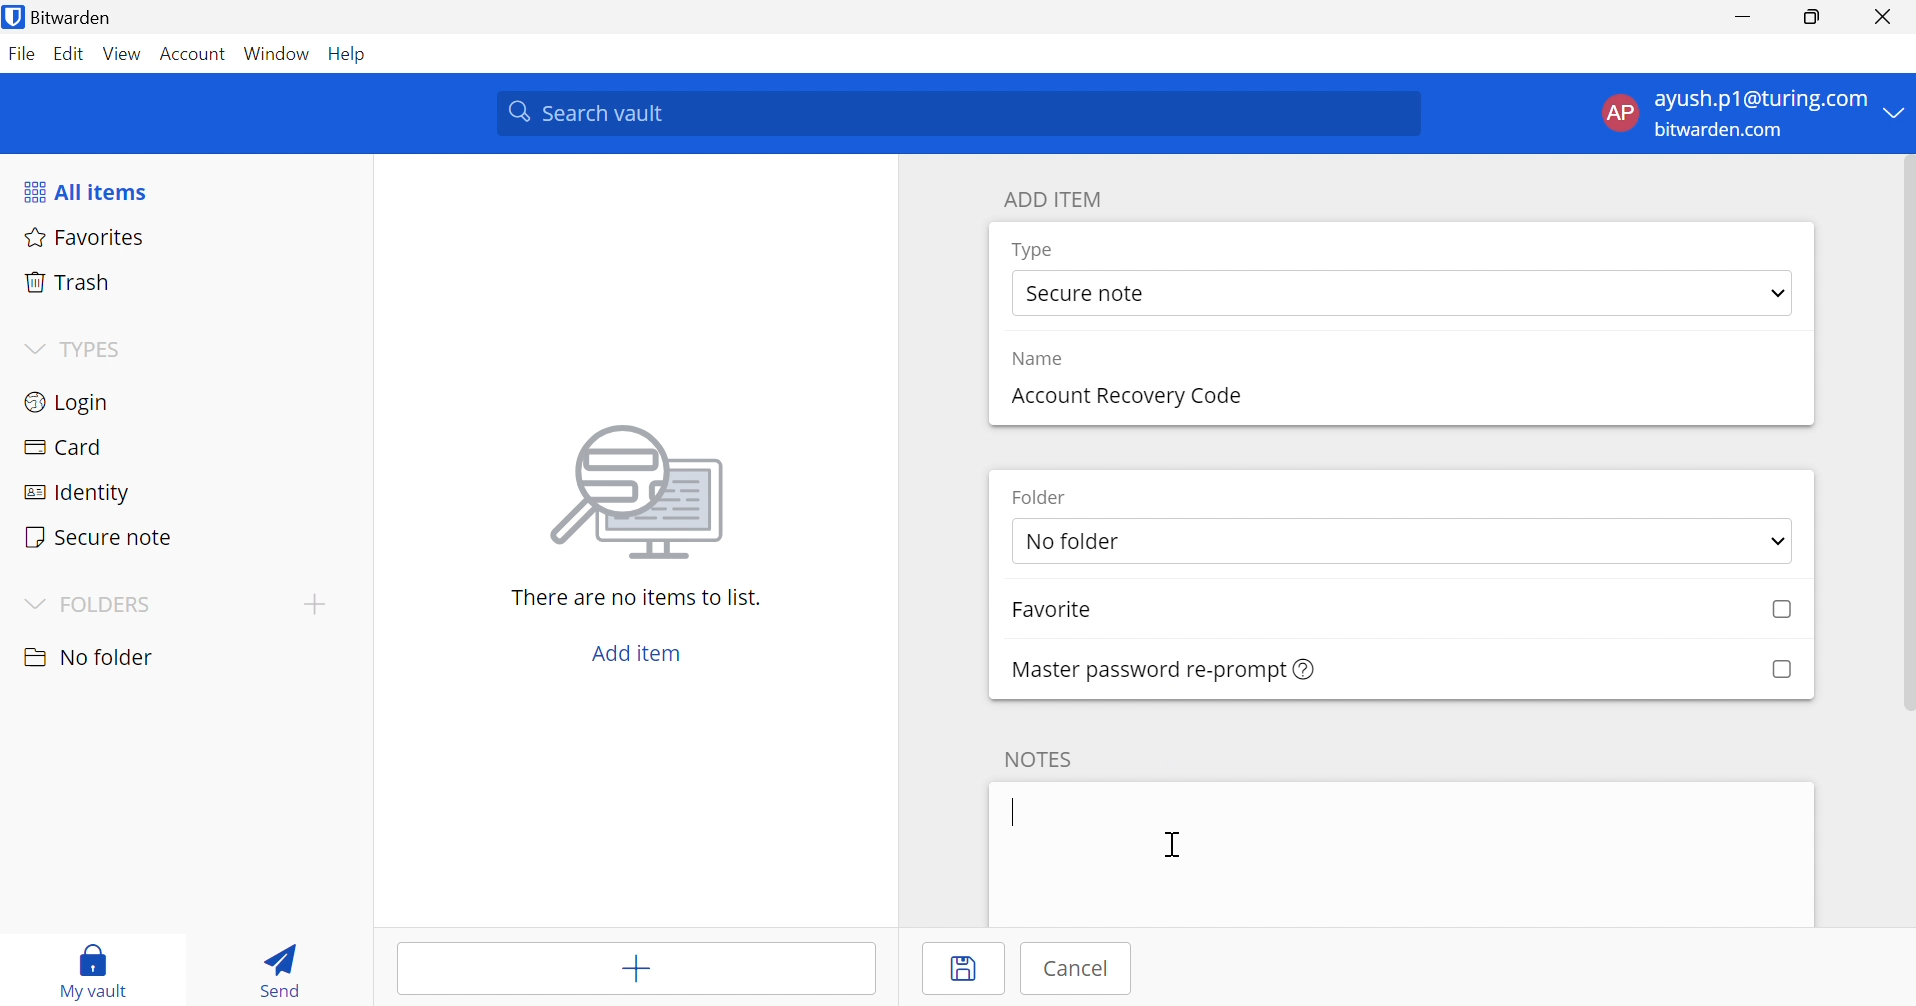  Describe the element at coordinates (1778, 295) in the screenshot. I see `Drop Down` at that location.